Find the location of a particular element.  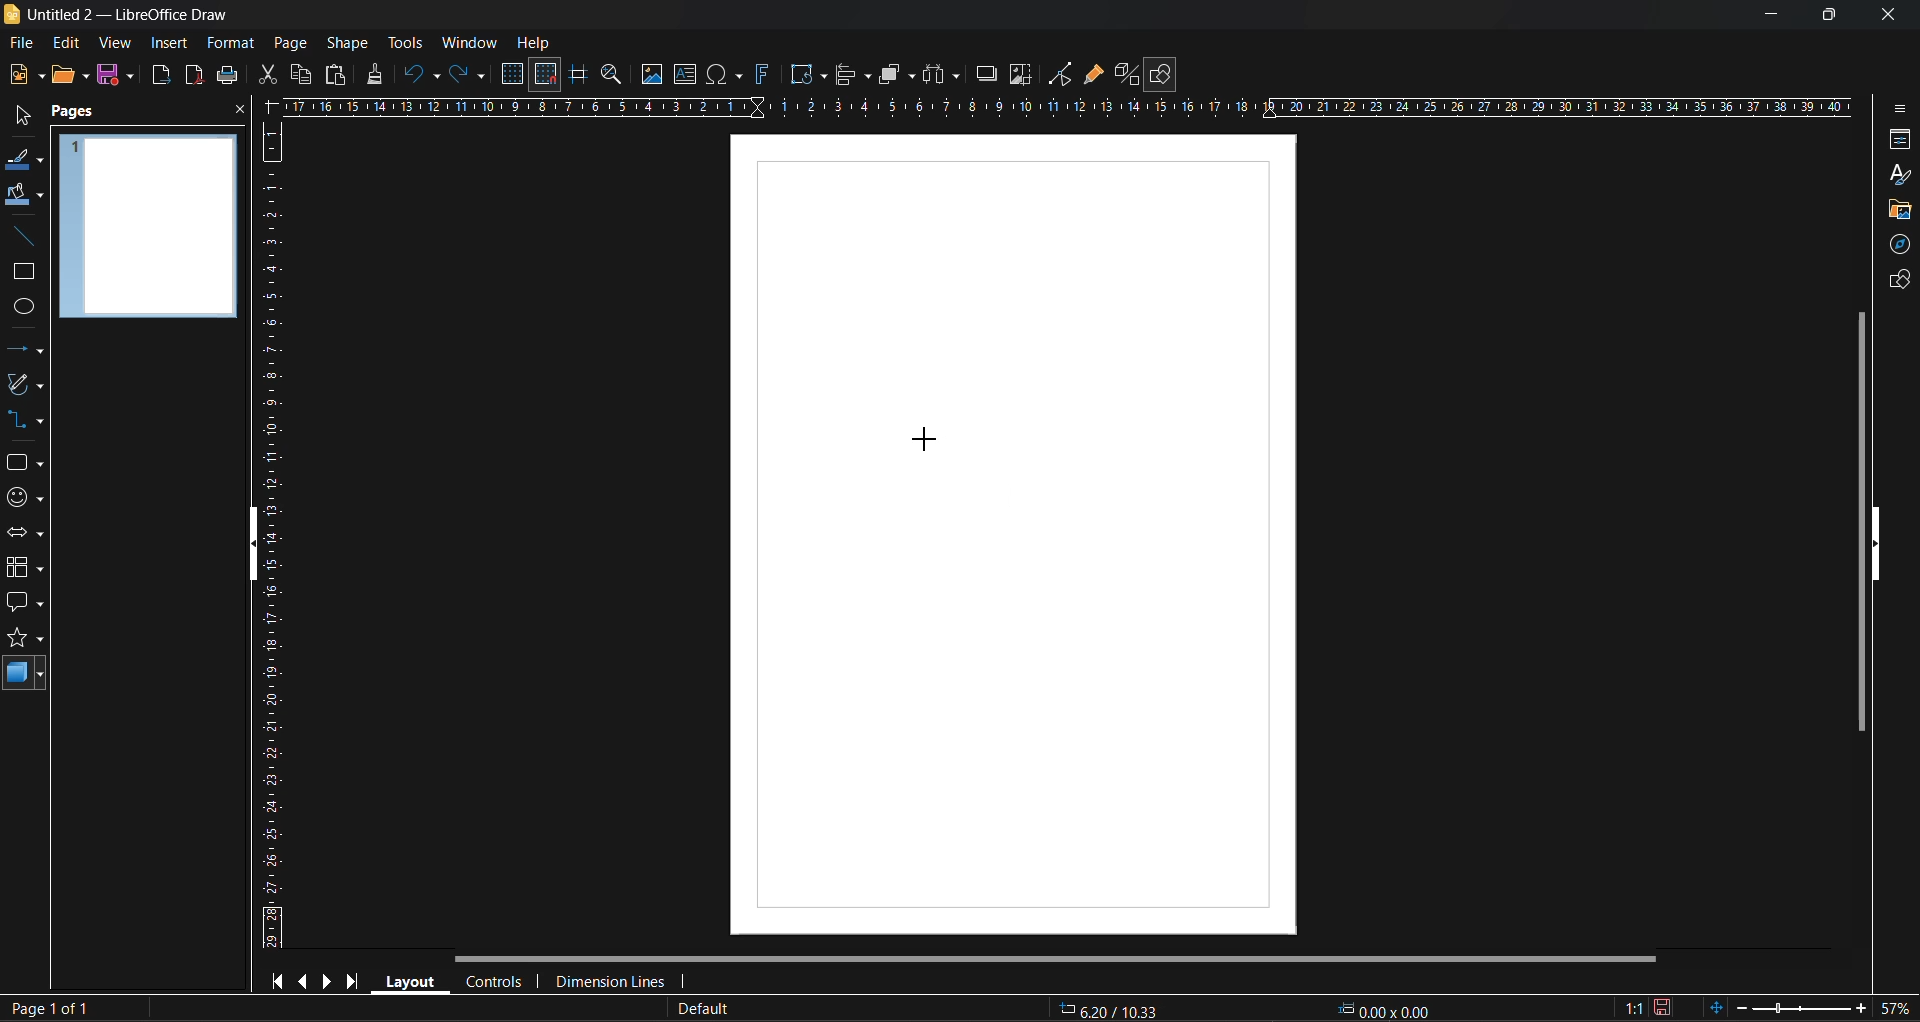

click to save is located at coordinates (1663, 1006).